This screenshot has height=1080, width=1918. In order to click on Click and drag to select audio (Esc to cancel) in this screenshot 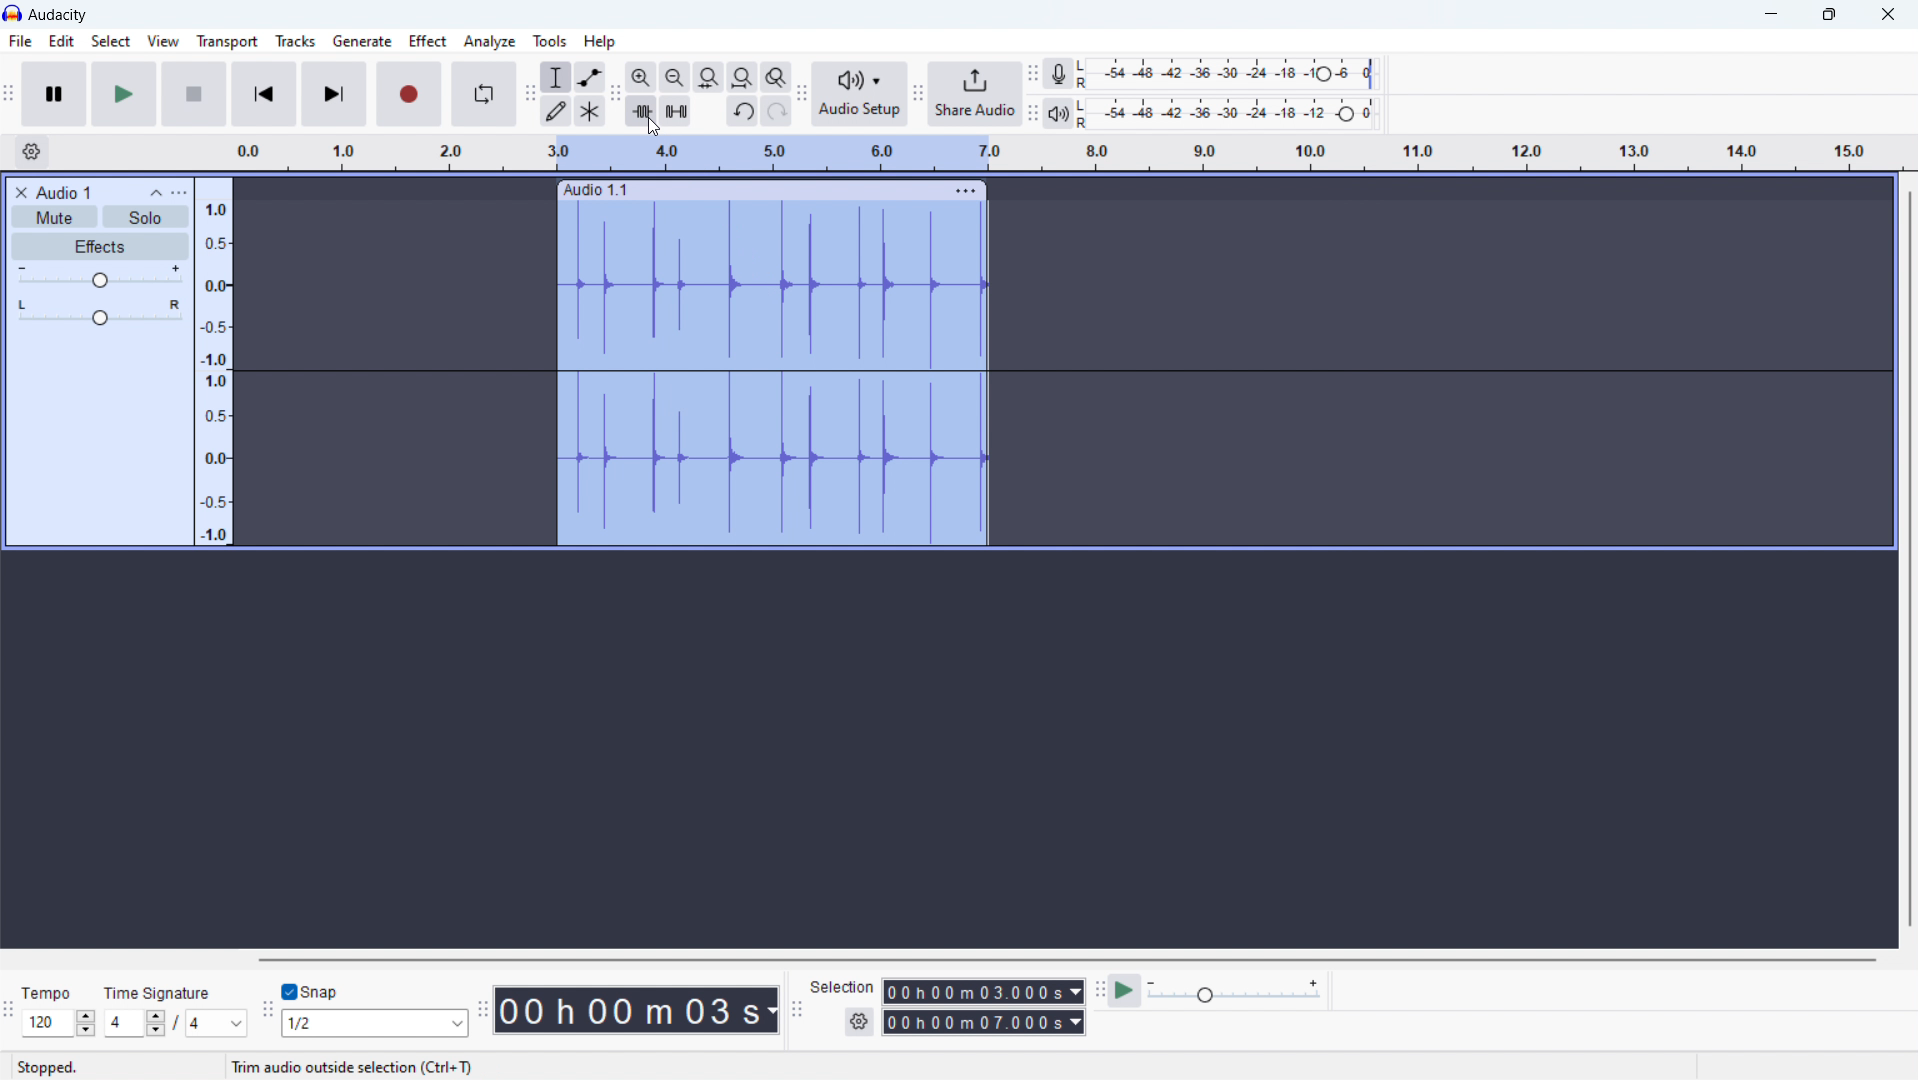, I will do `click(391, 1068)`.